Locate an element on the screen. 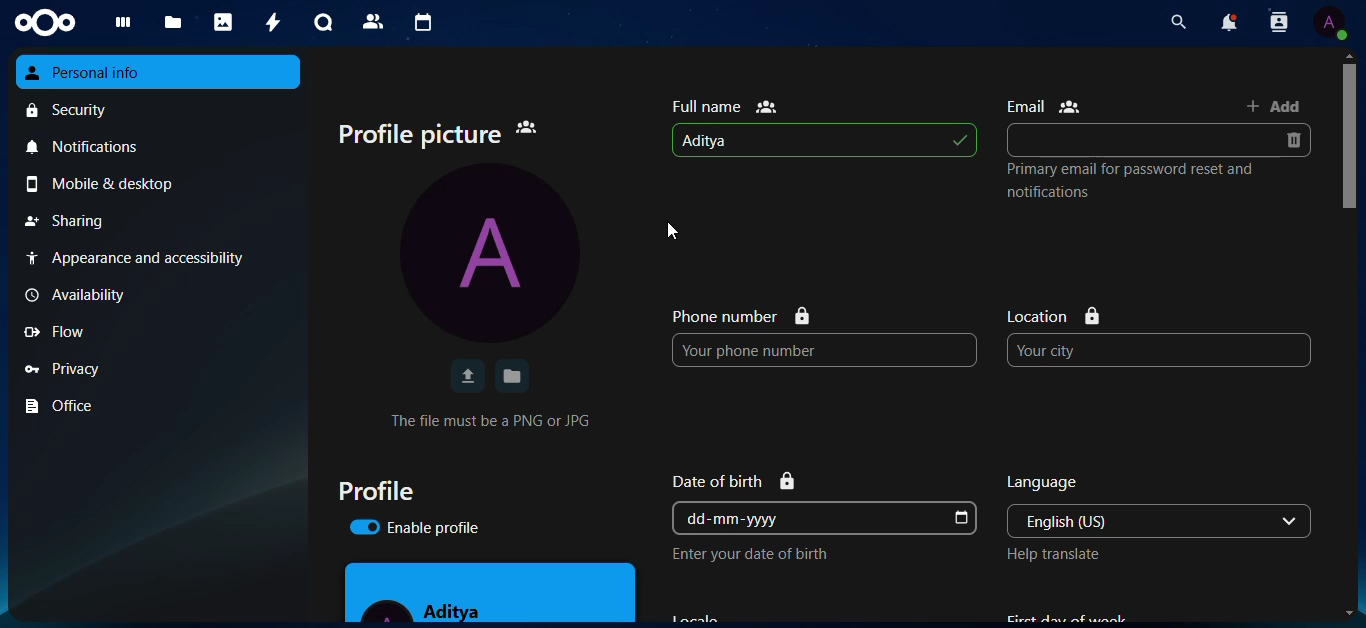  profile picture changed is located at coordinates (489, 252).